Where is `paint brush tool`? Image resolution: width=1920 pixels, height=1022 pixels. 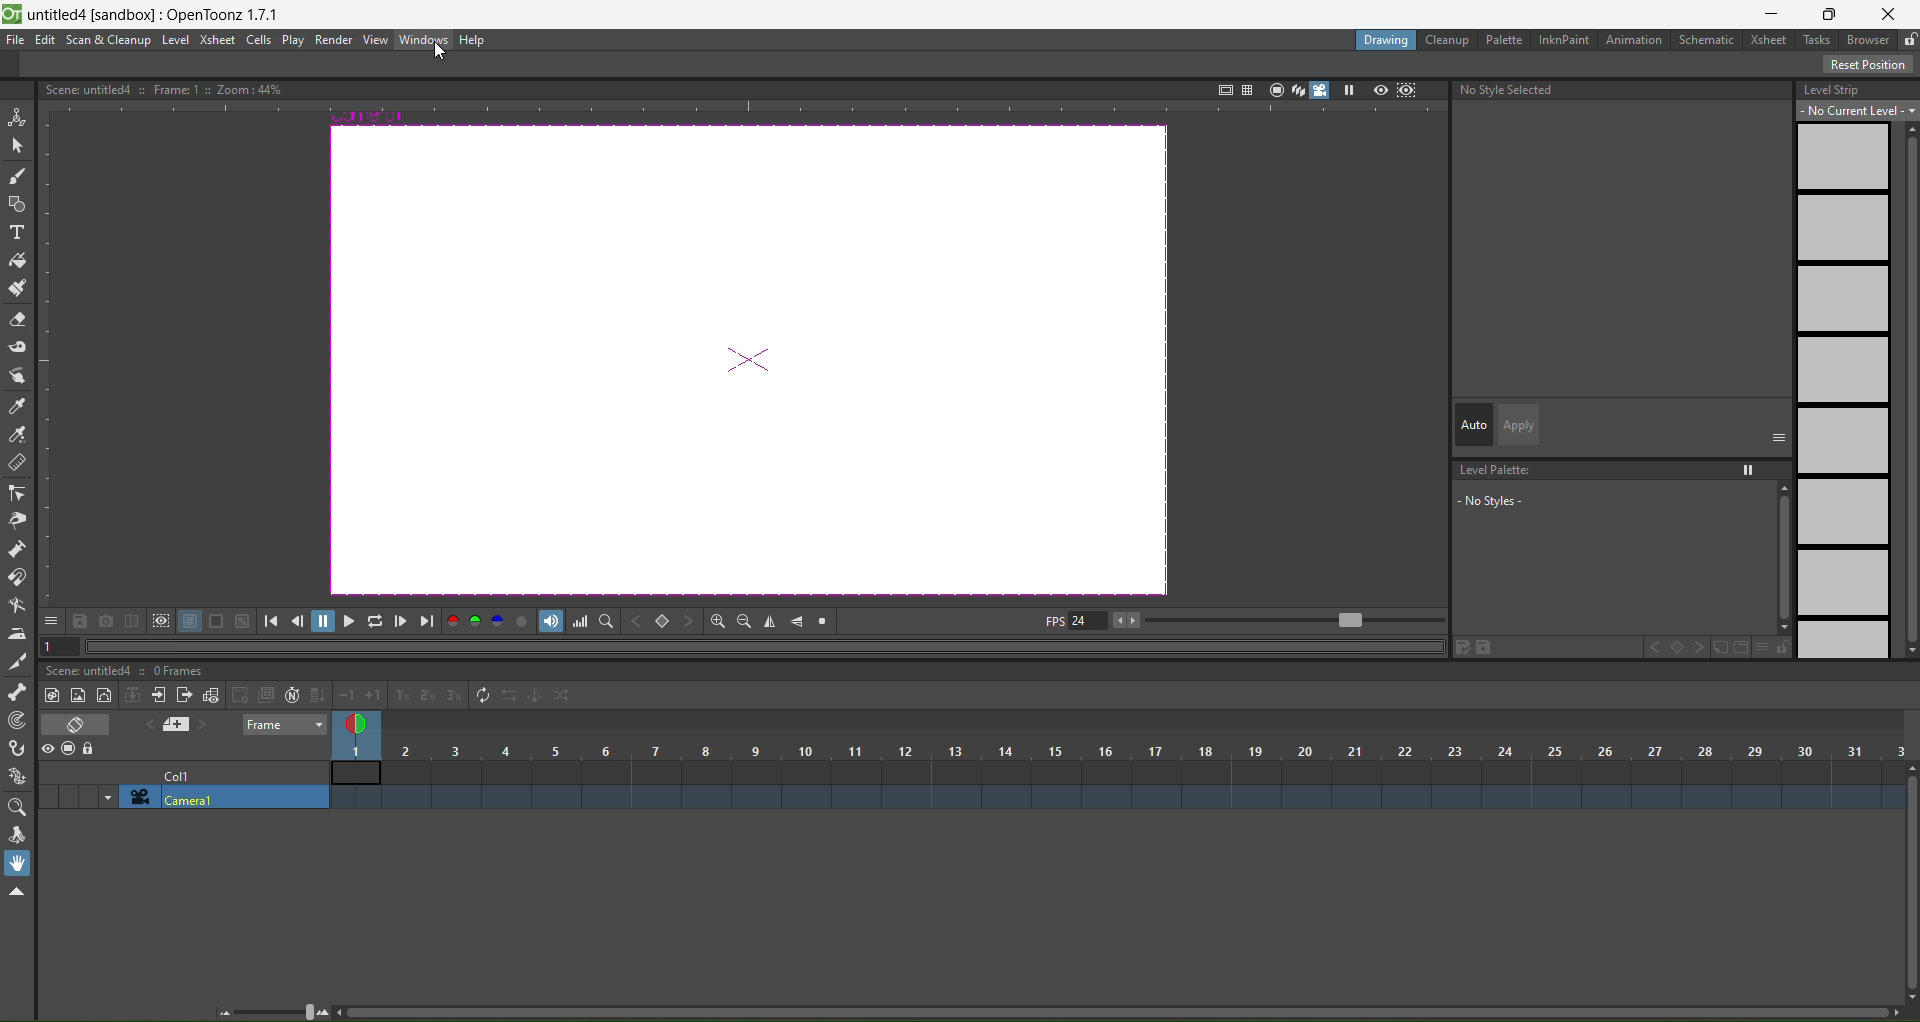 paint brush tool is located at coordinates (19, 290).